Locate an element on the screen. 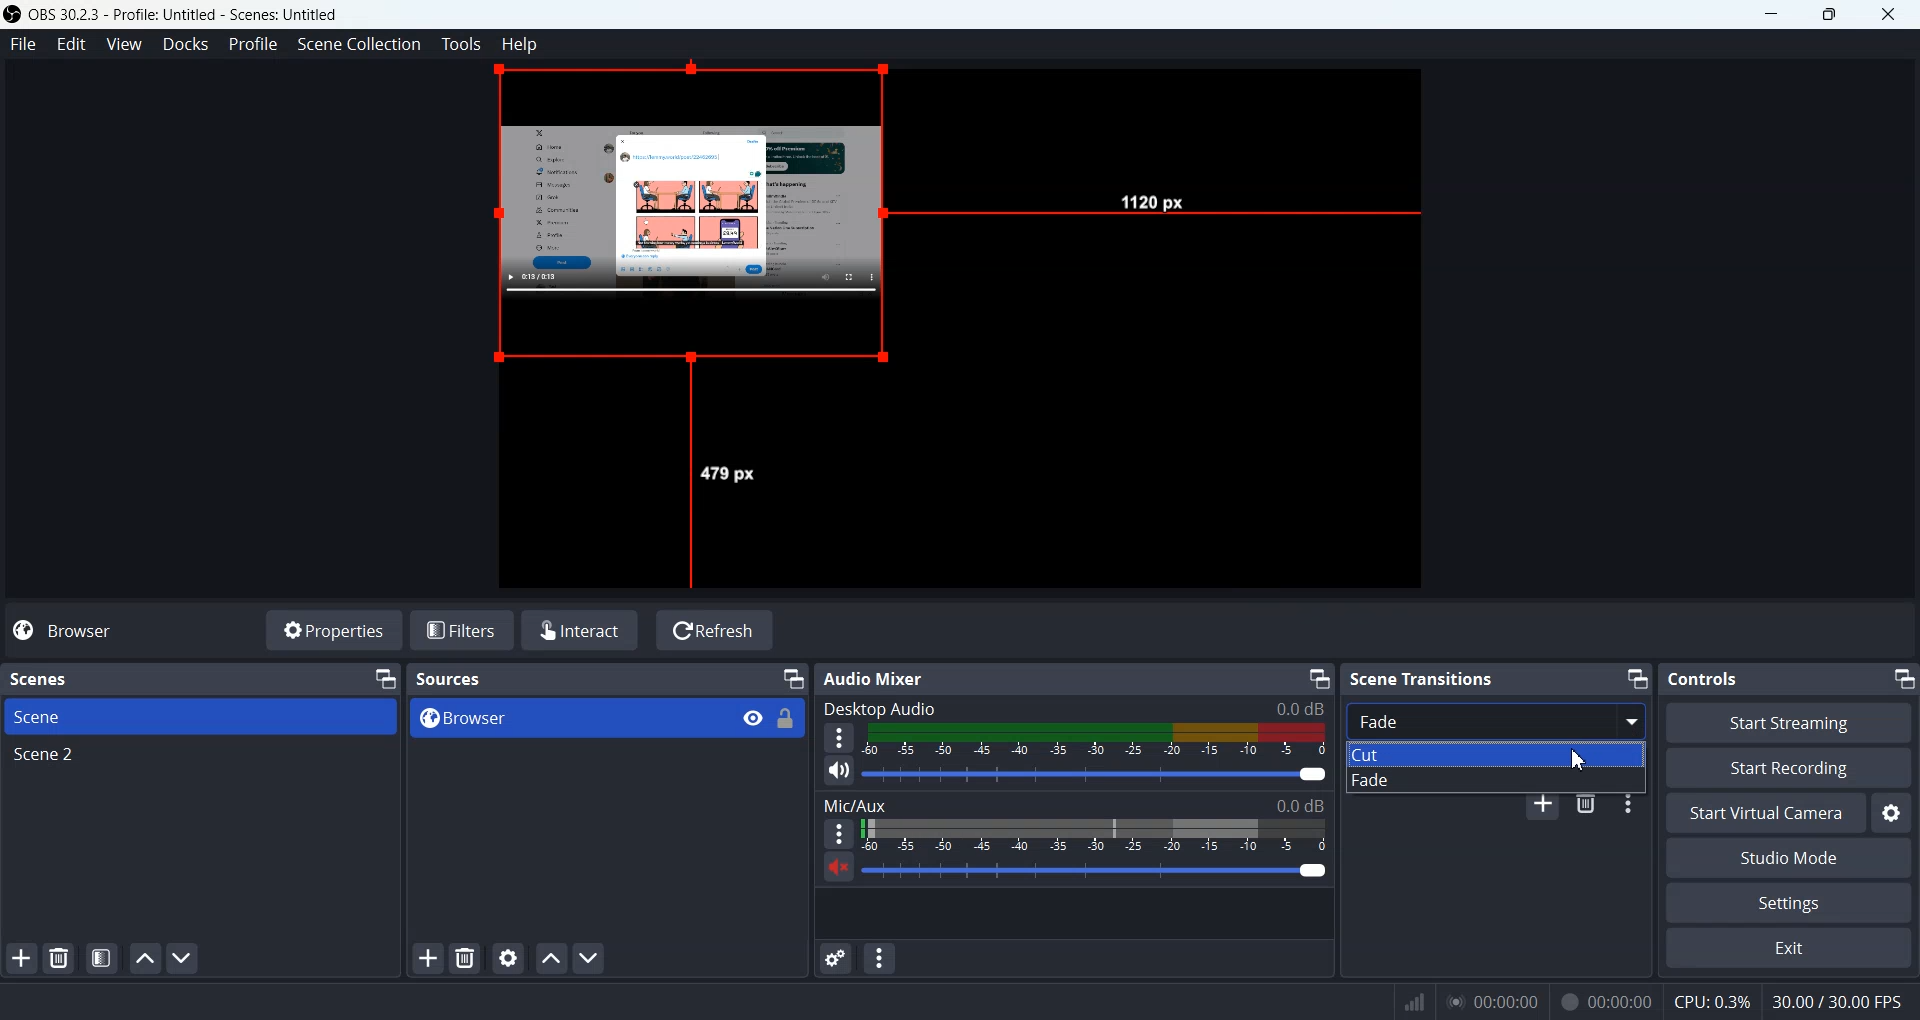 The image size is (1920, 1020). More is located at coordinates (838, 832).